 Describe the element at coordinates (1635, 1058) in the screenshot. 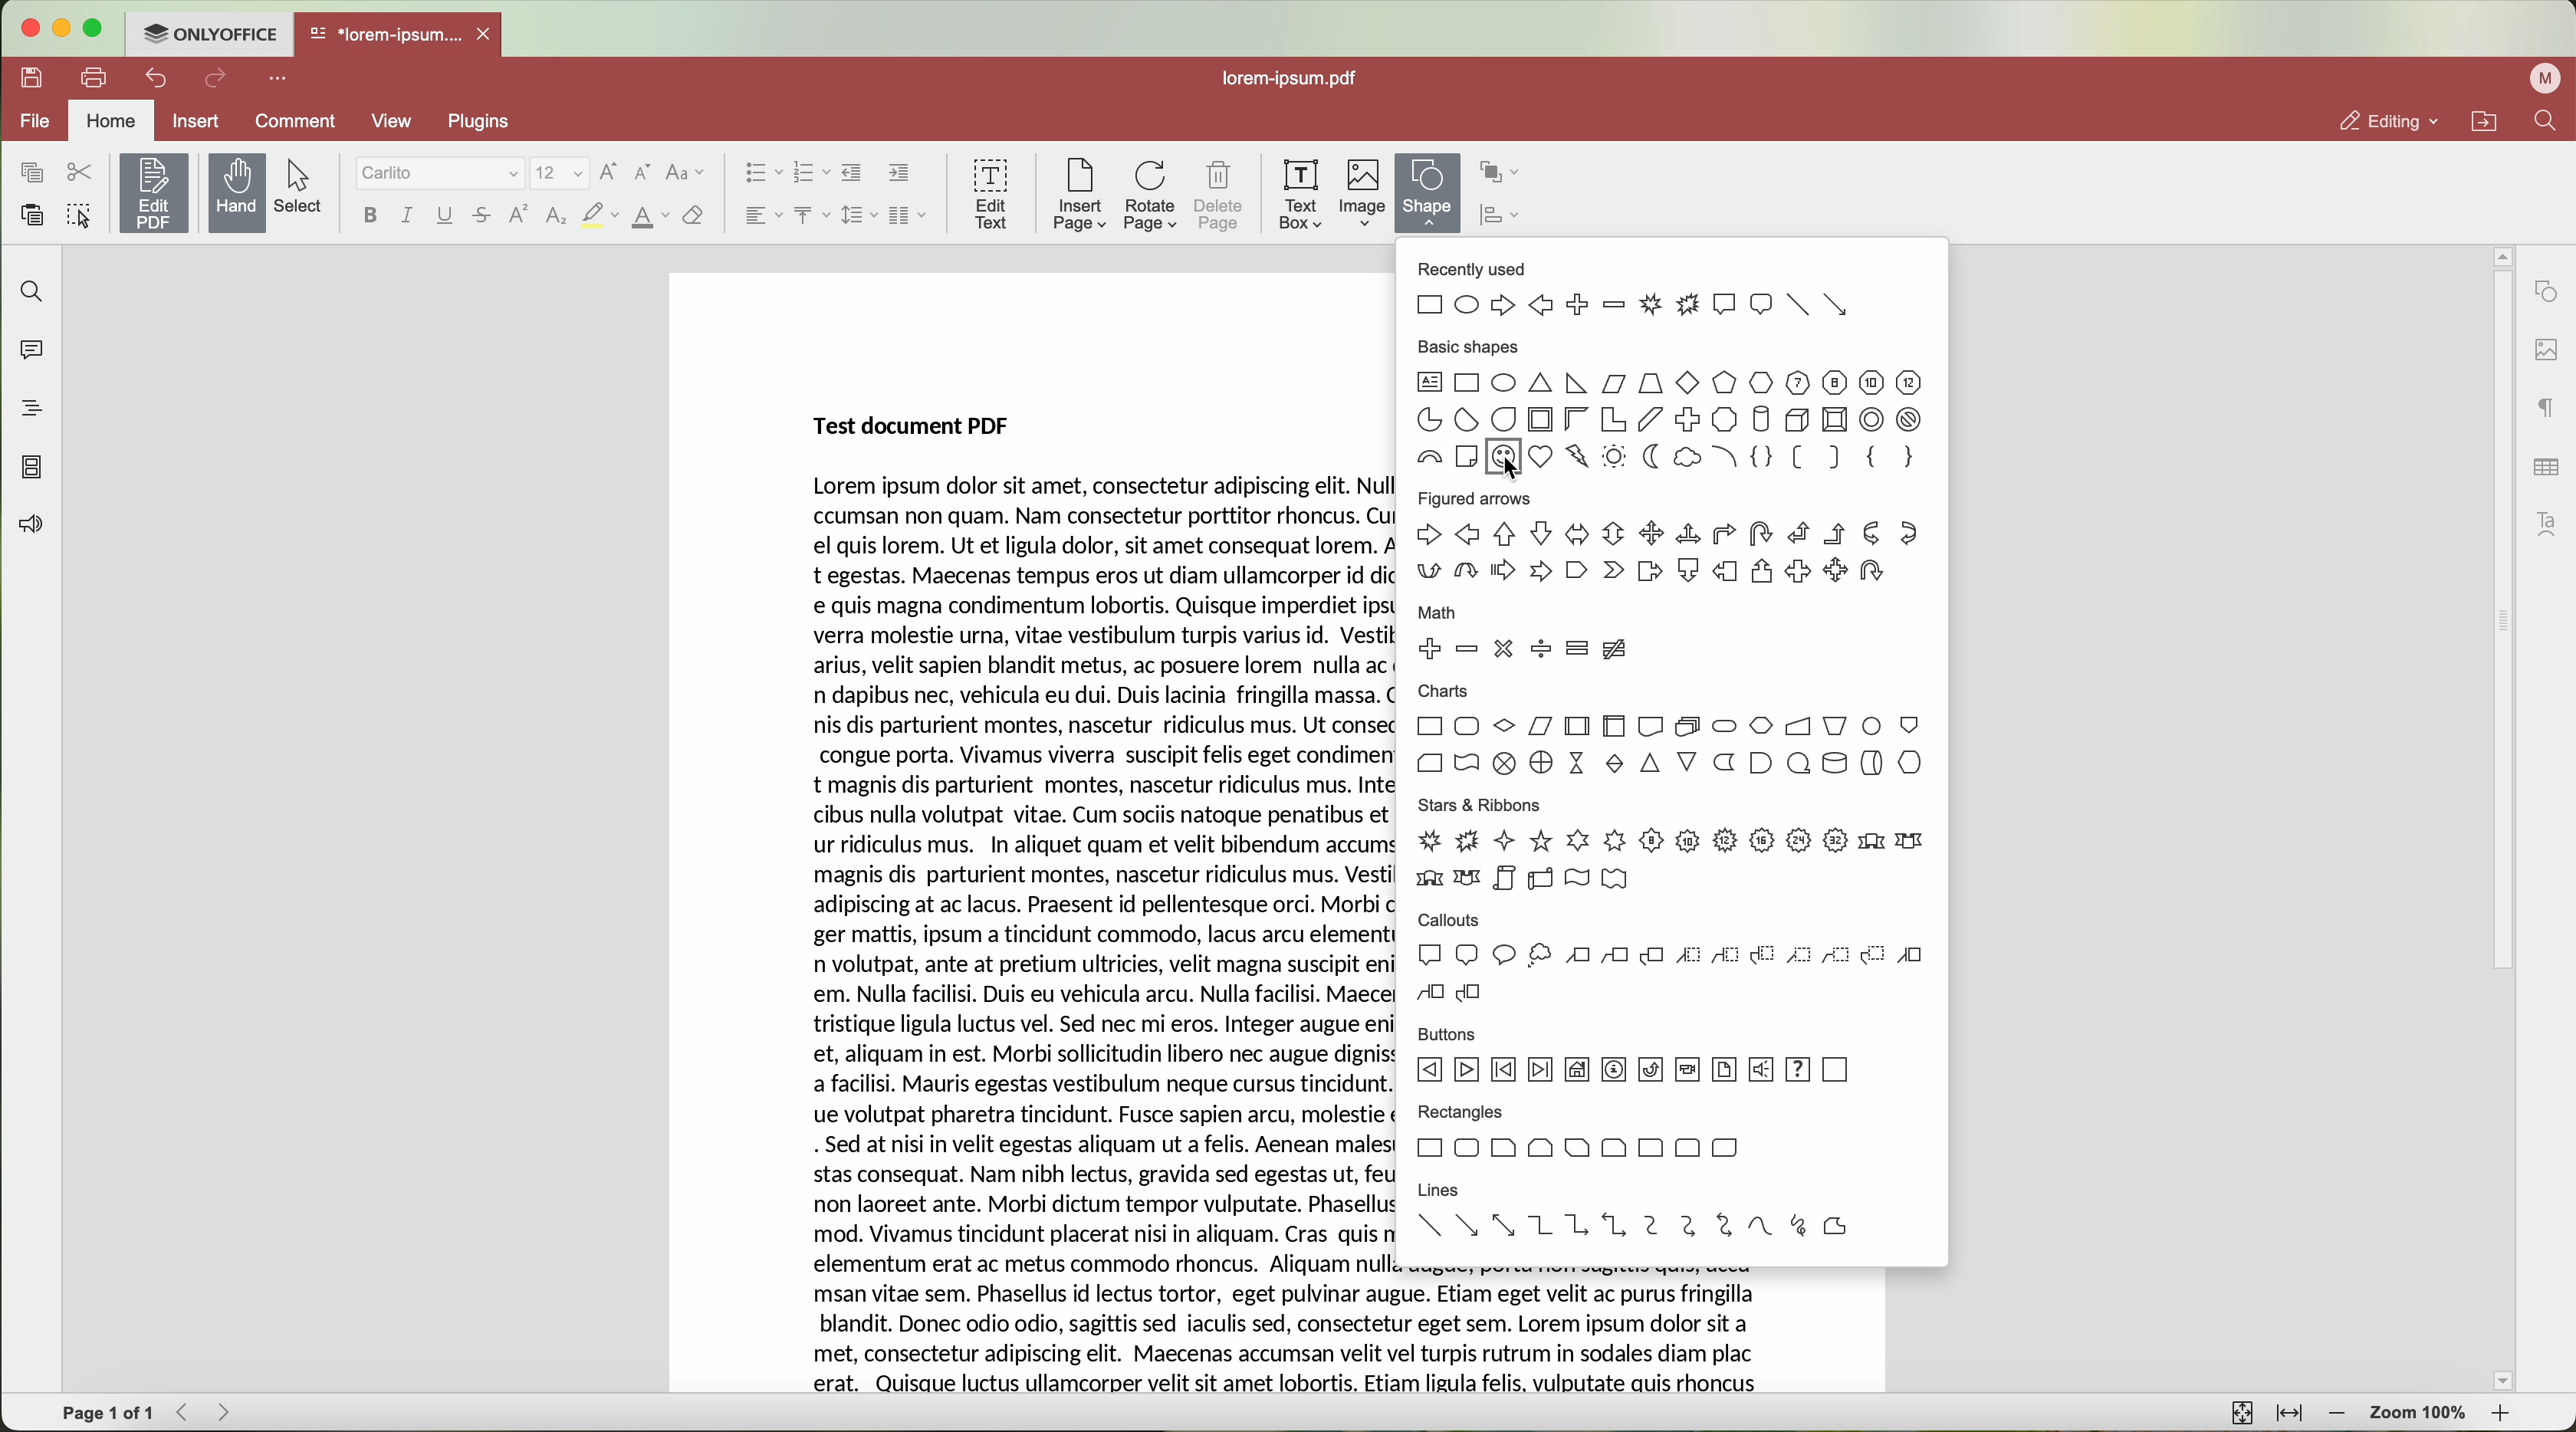

I see `buttons` at that location.